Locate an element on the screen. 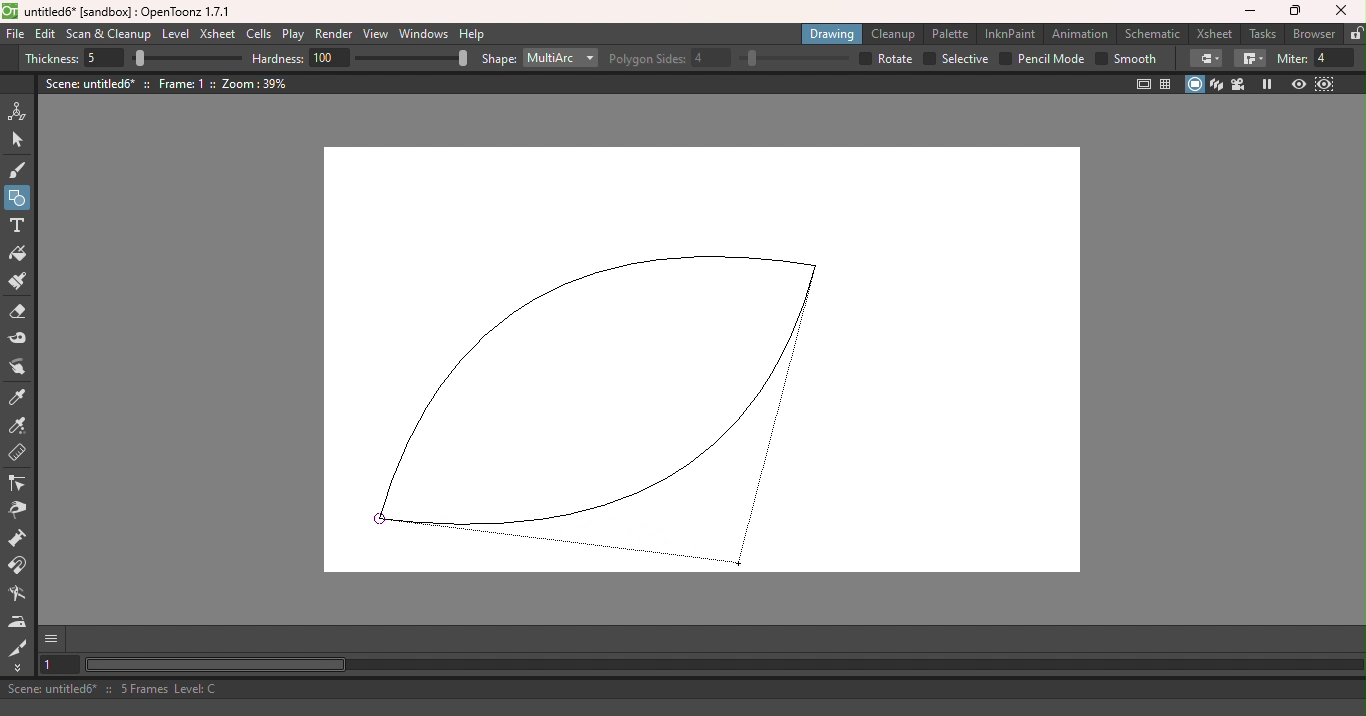  Pencil mode is located at coordinates (1041, 60).